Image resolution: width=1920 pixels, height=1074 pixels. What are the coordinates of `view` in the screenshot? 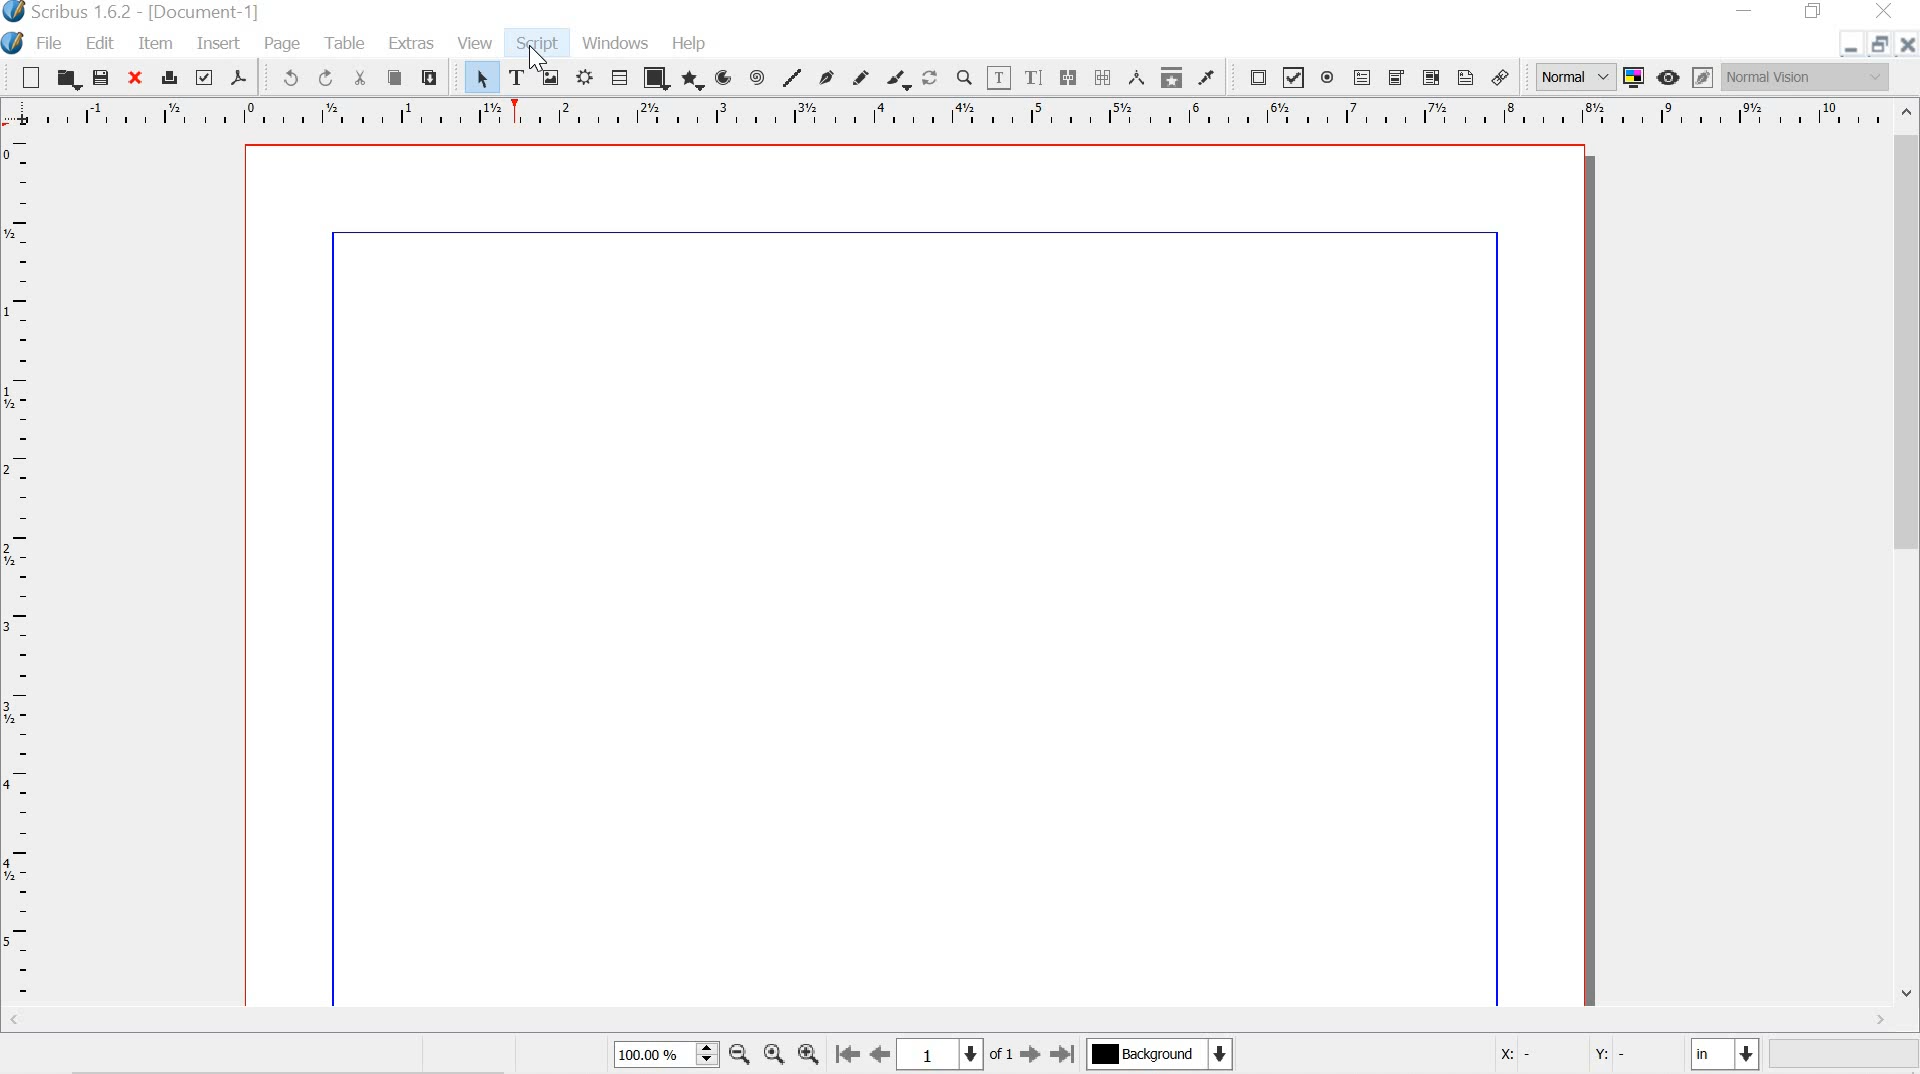 It's located at (476, 41).